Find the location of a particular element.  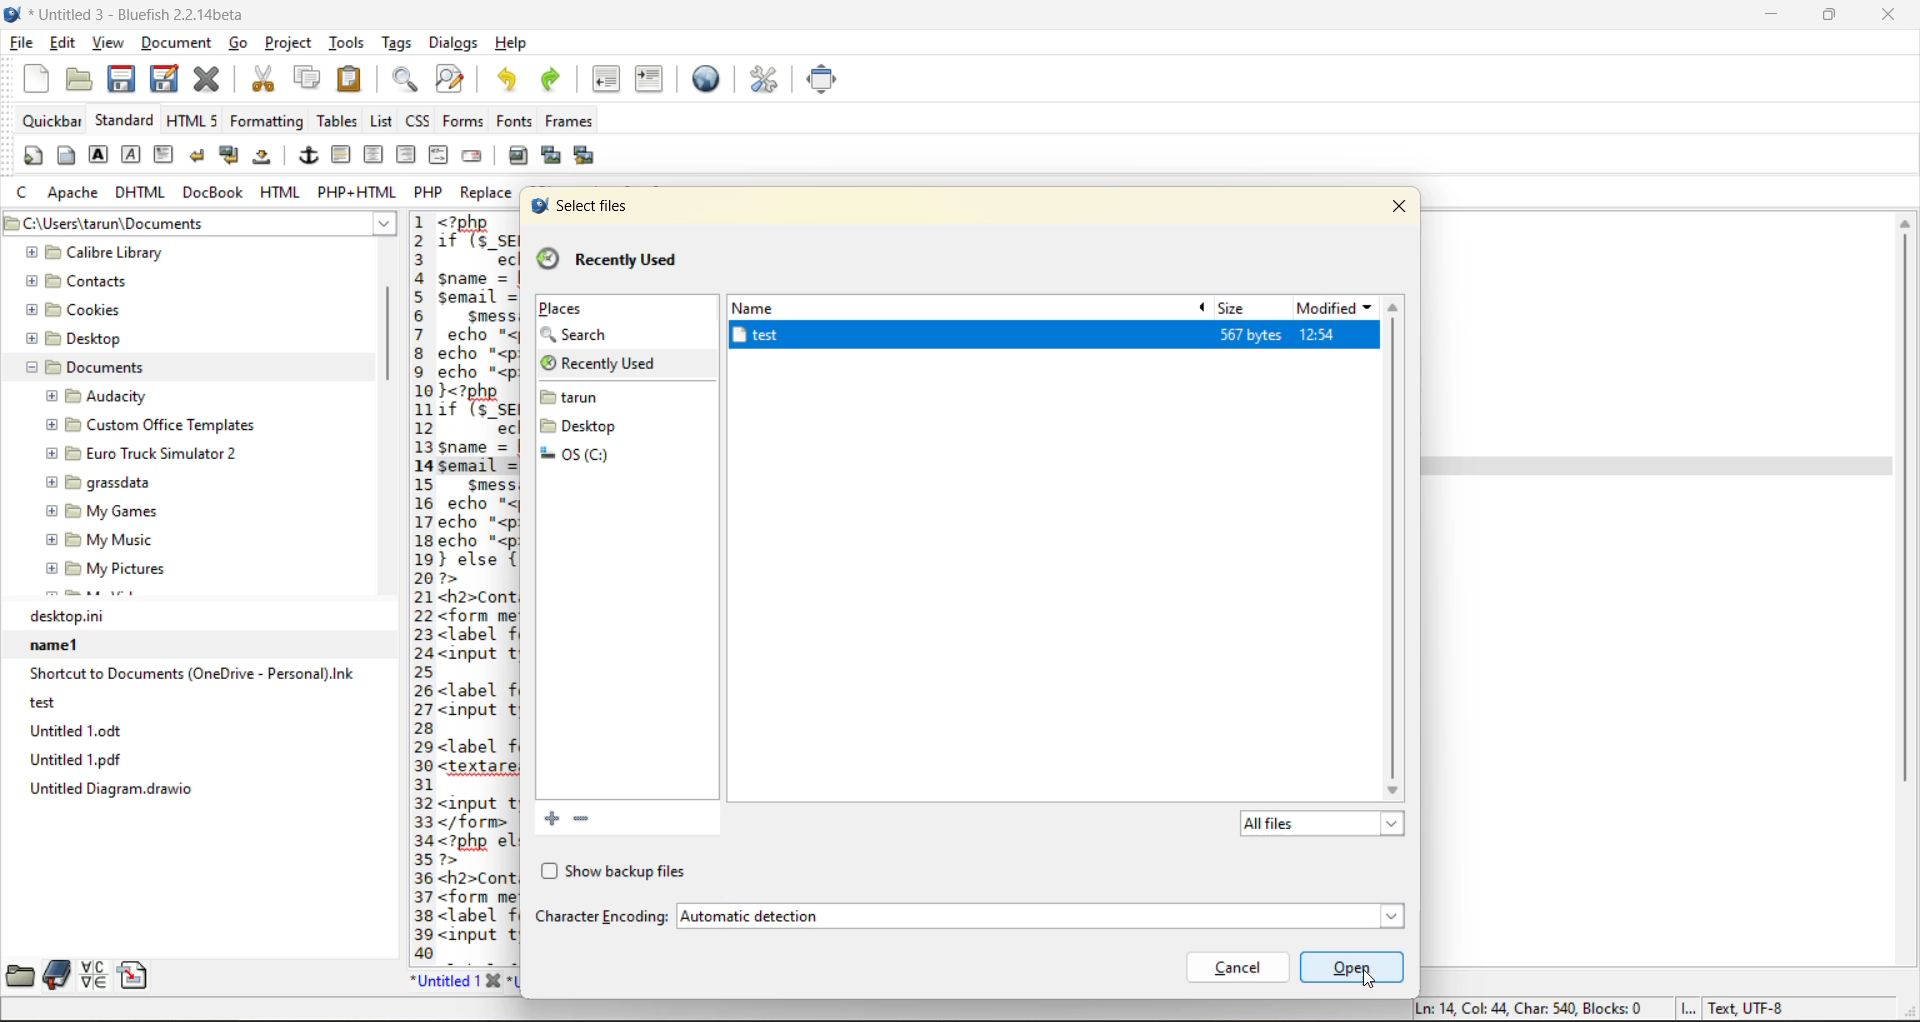

open is located at coordinates (73, 79).